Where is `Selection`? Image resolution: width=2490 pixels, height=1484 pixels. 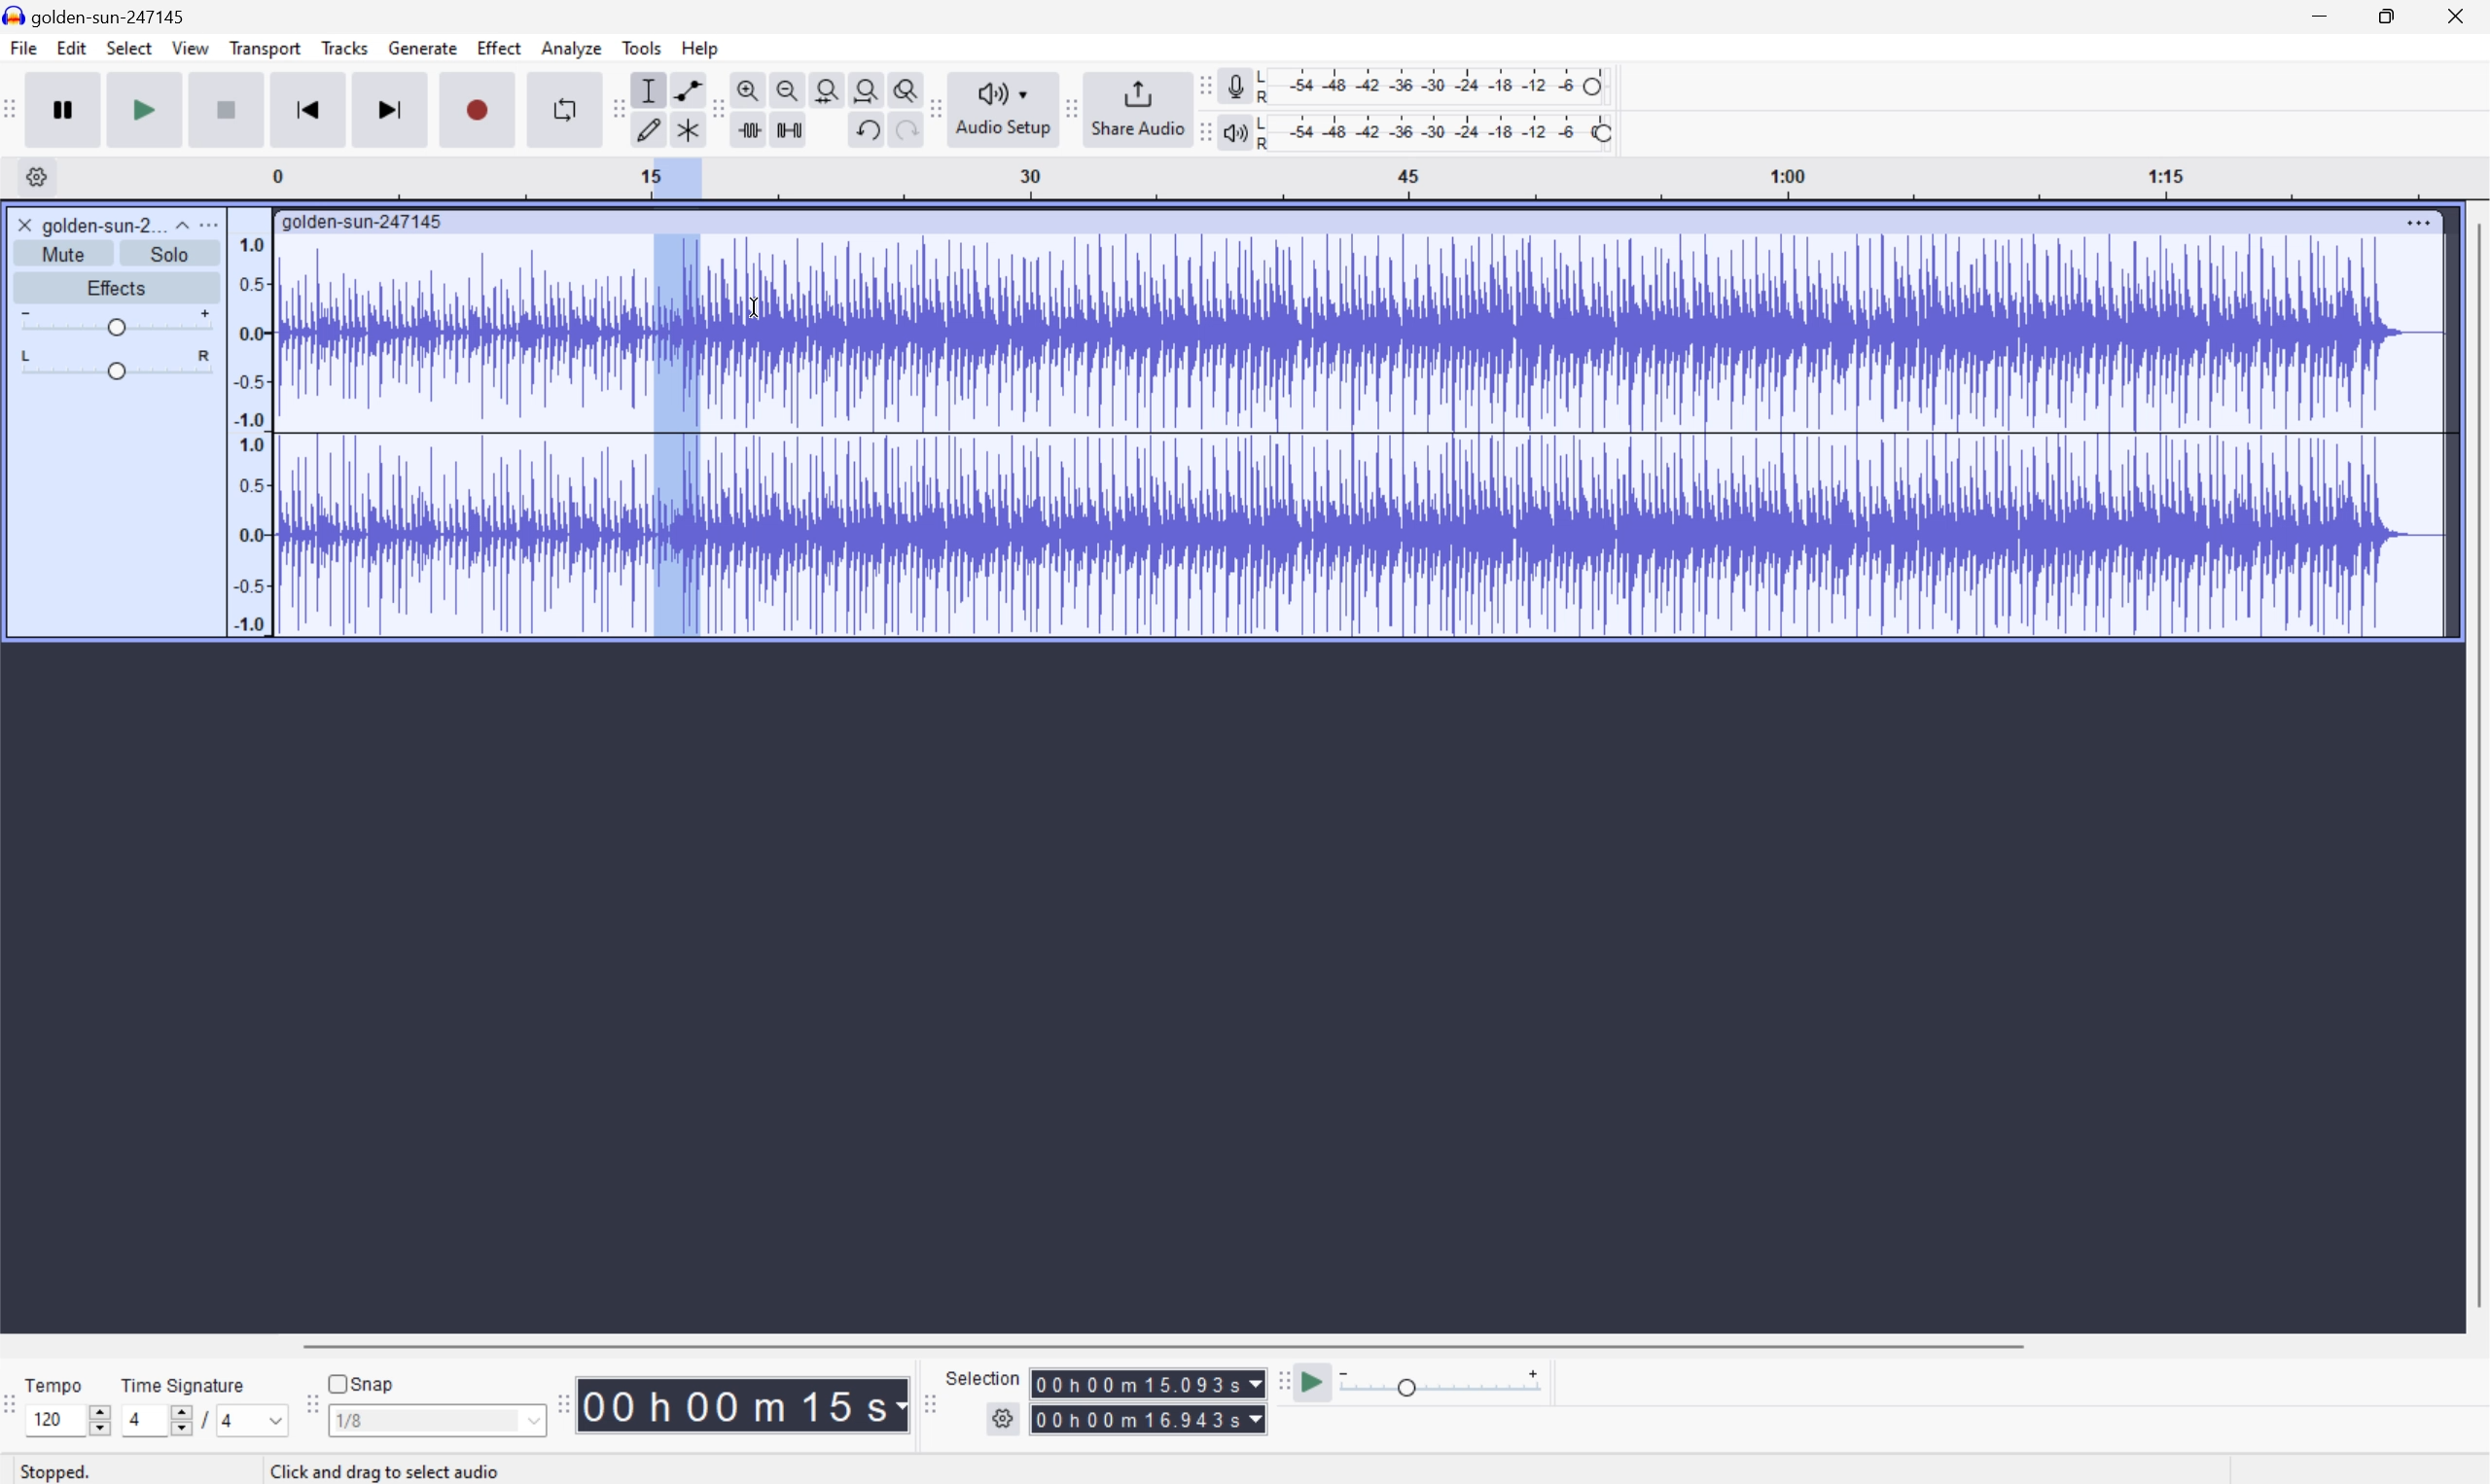 Selection is located at coordinates (984, 1377).